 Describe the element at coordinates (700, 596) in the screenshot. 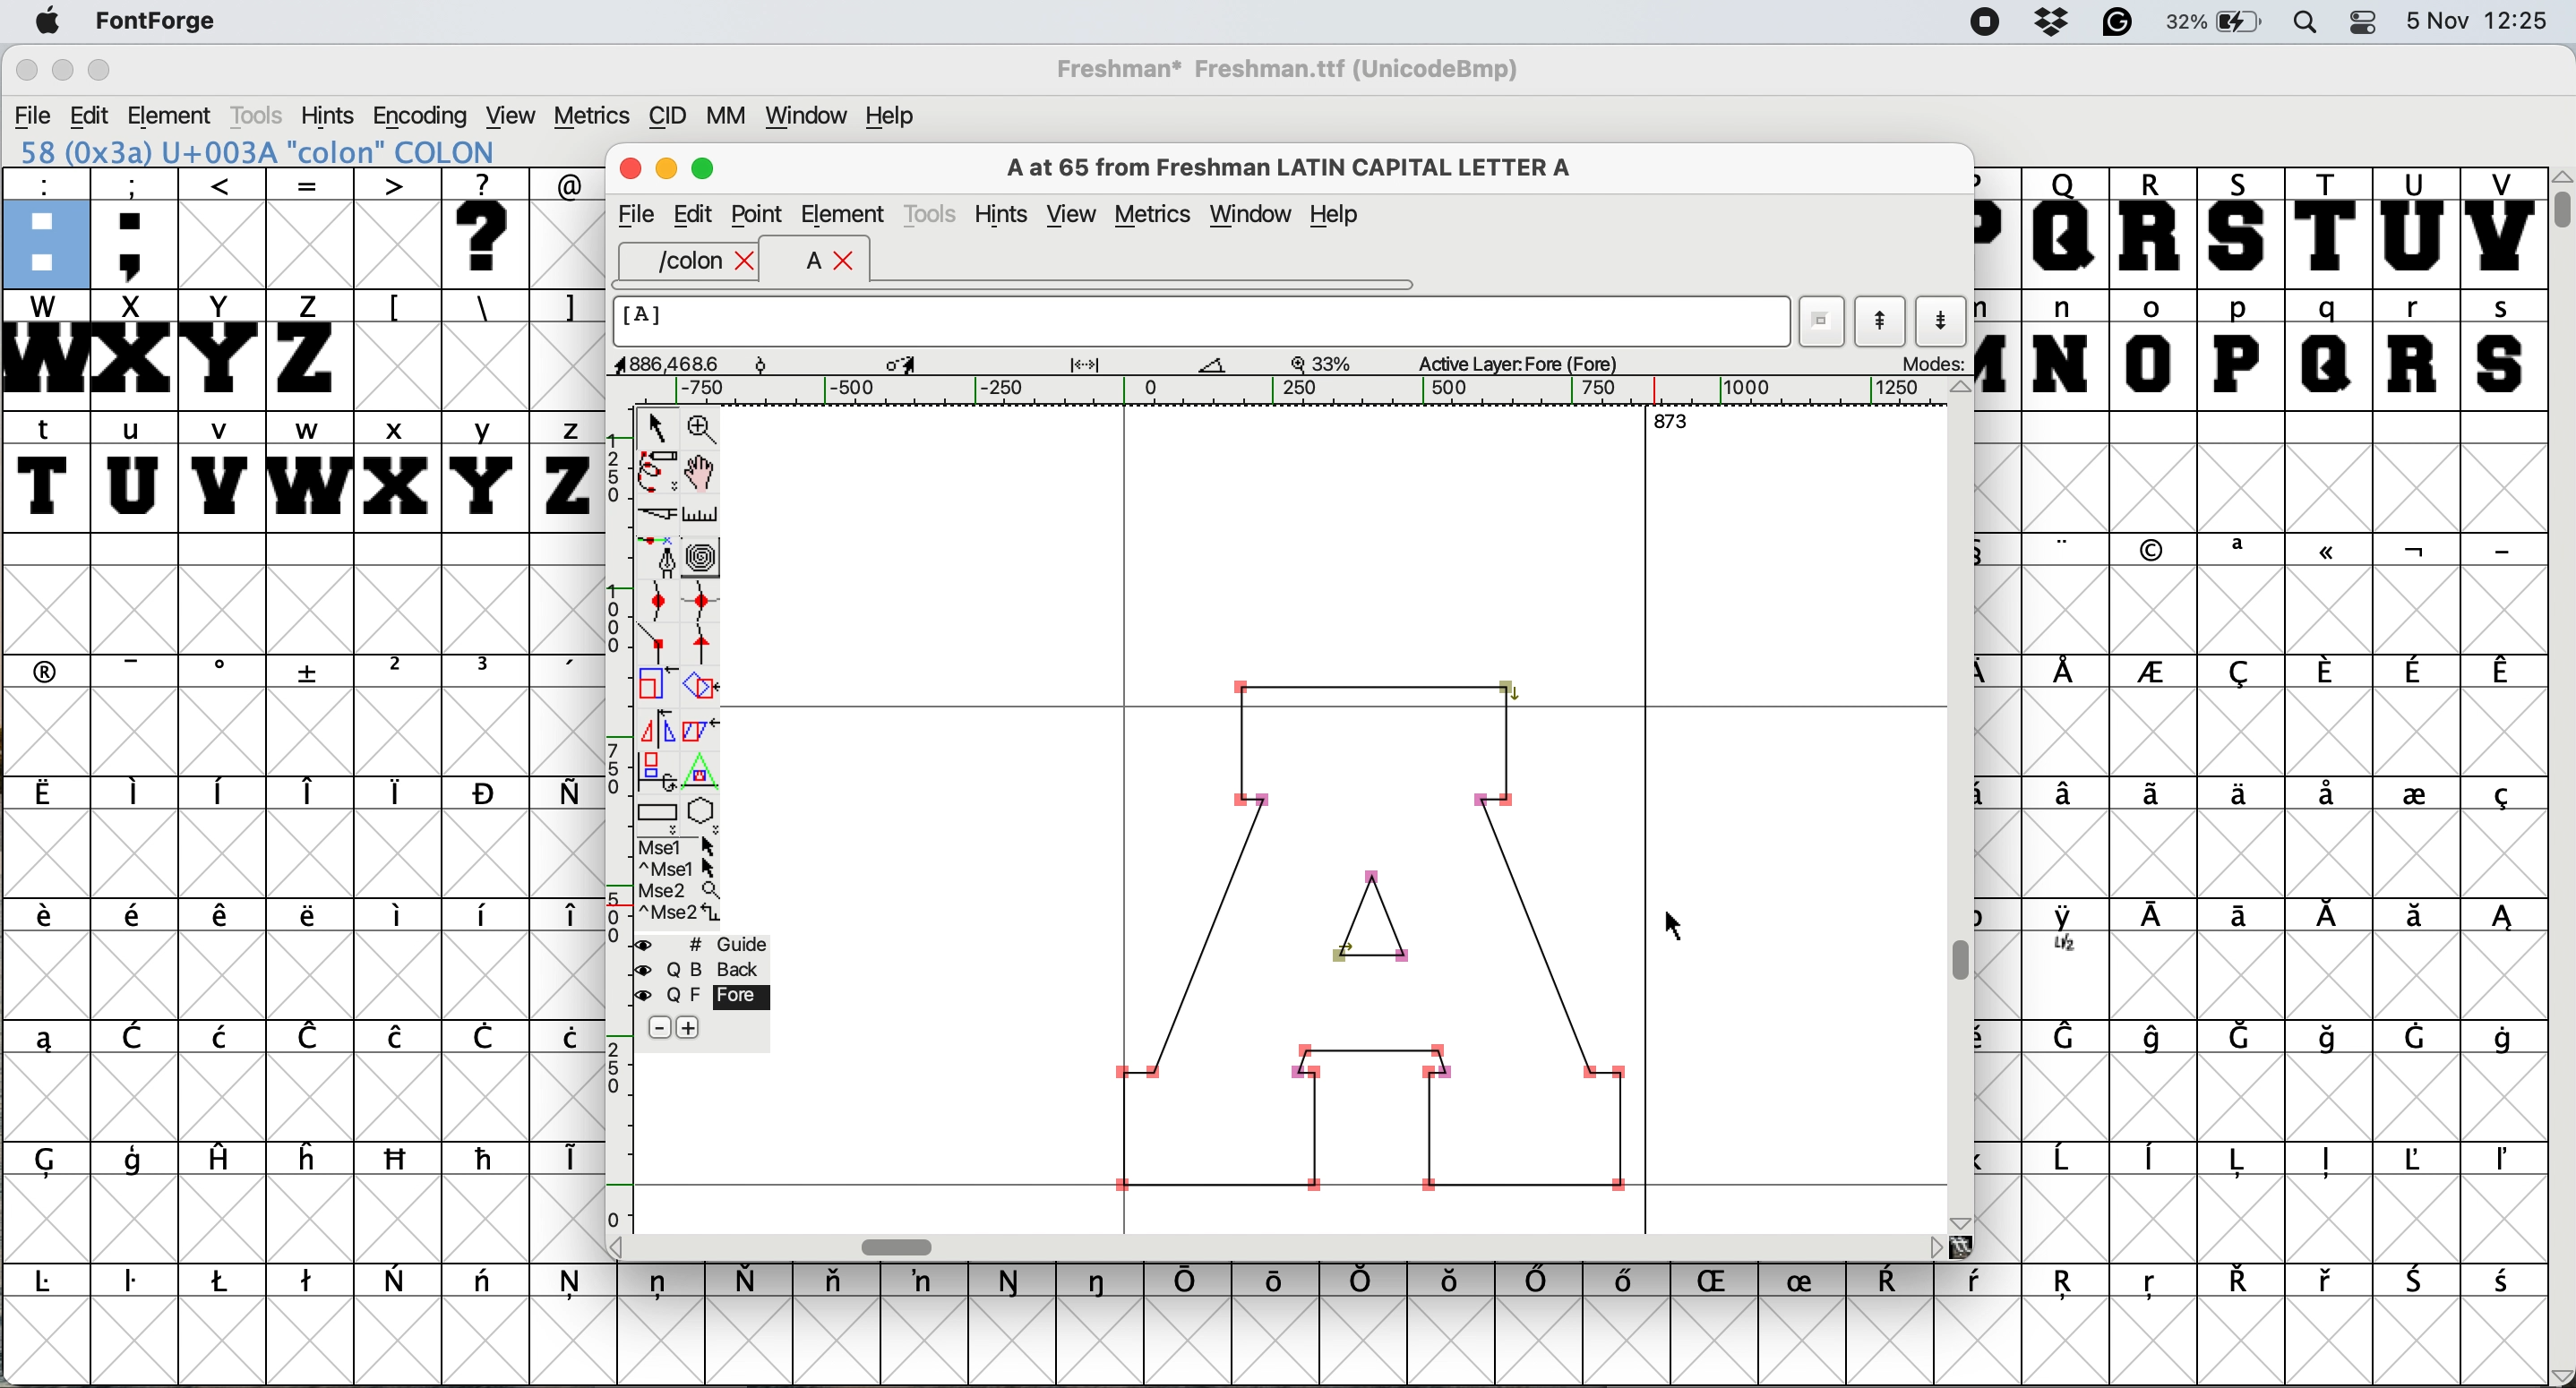

I see `add a curve point horizontal or vertical` at that location.